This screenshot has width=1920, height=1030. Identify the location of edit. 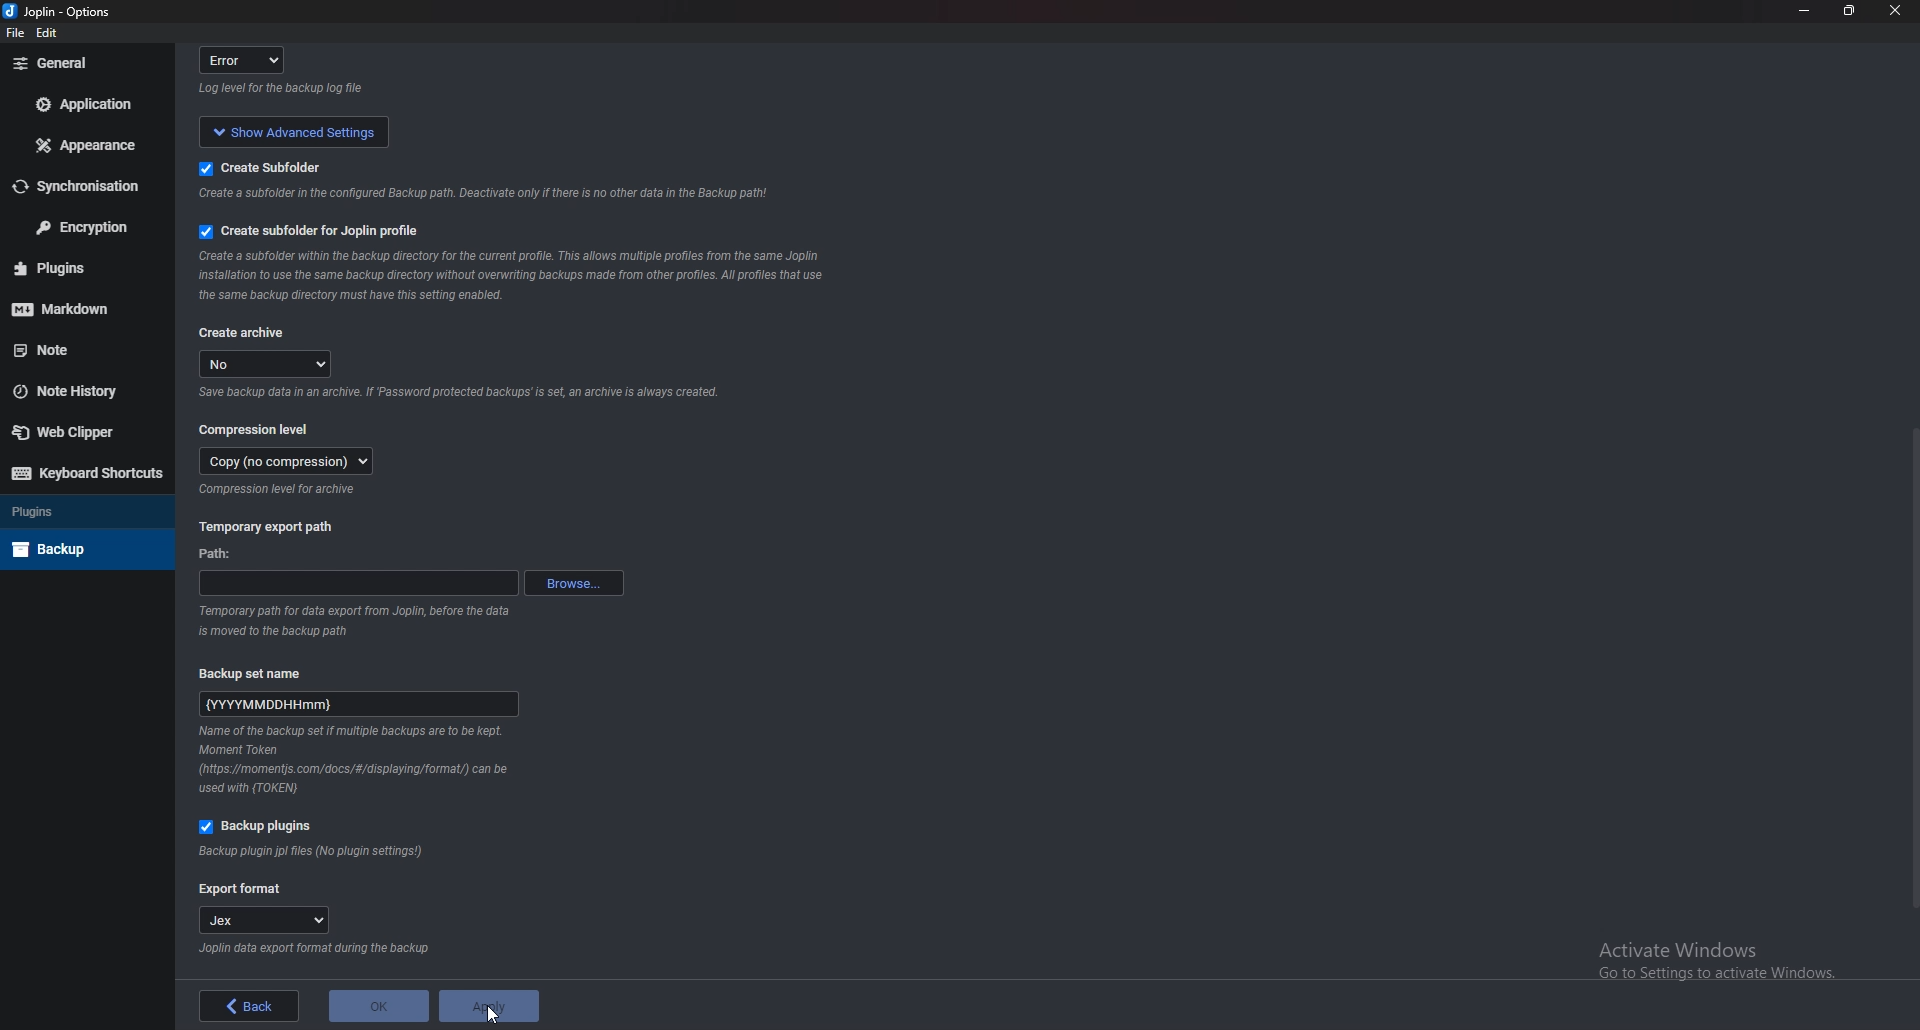
(50, 36).